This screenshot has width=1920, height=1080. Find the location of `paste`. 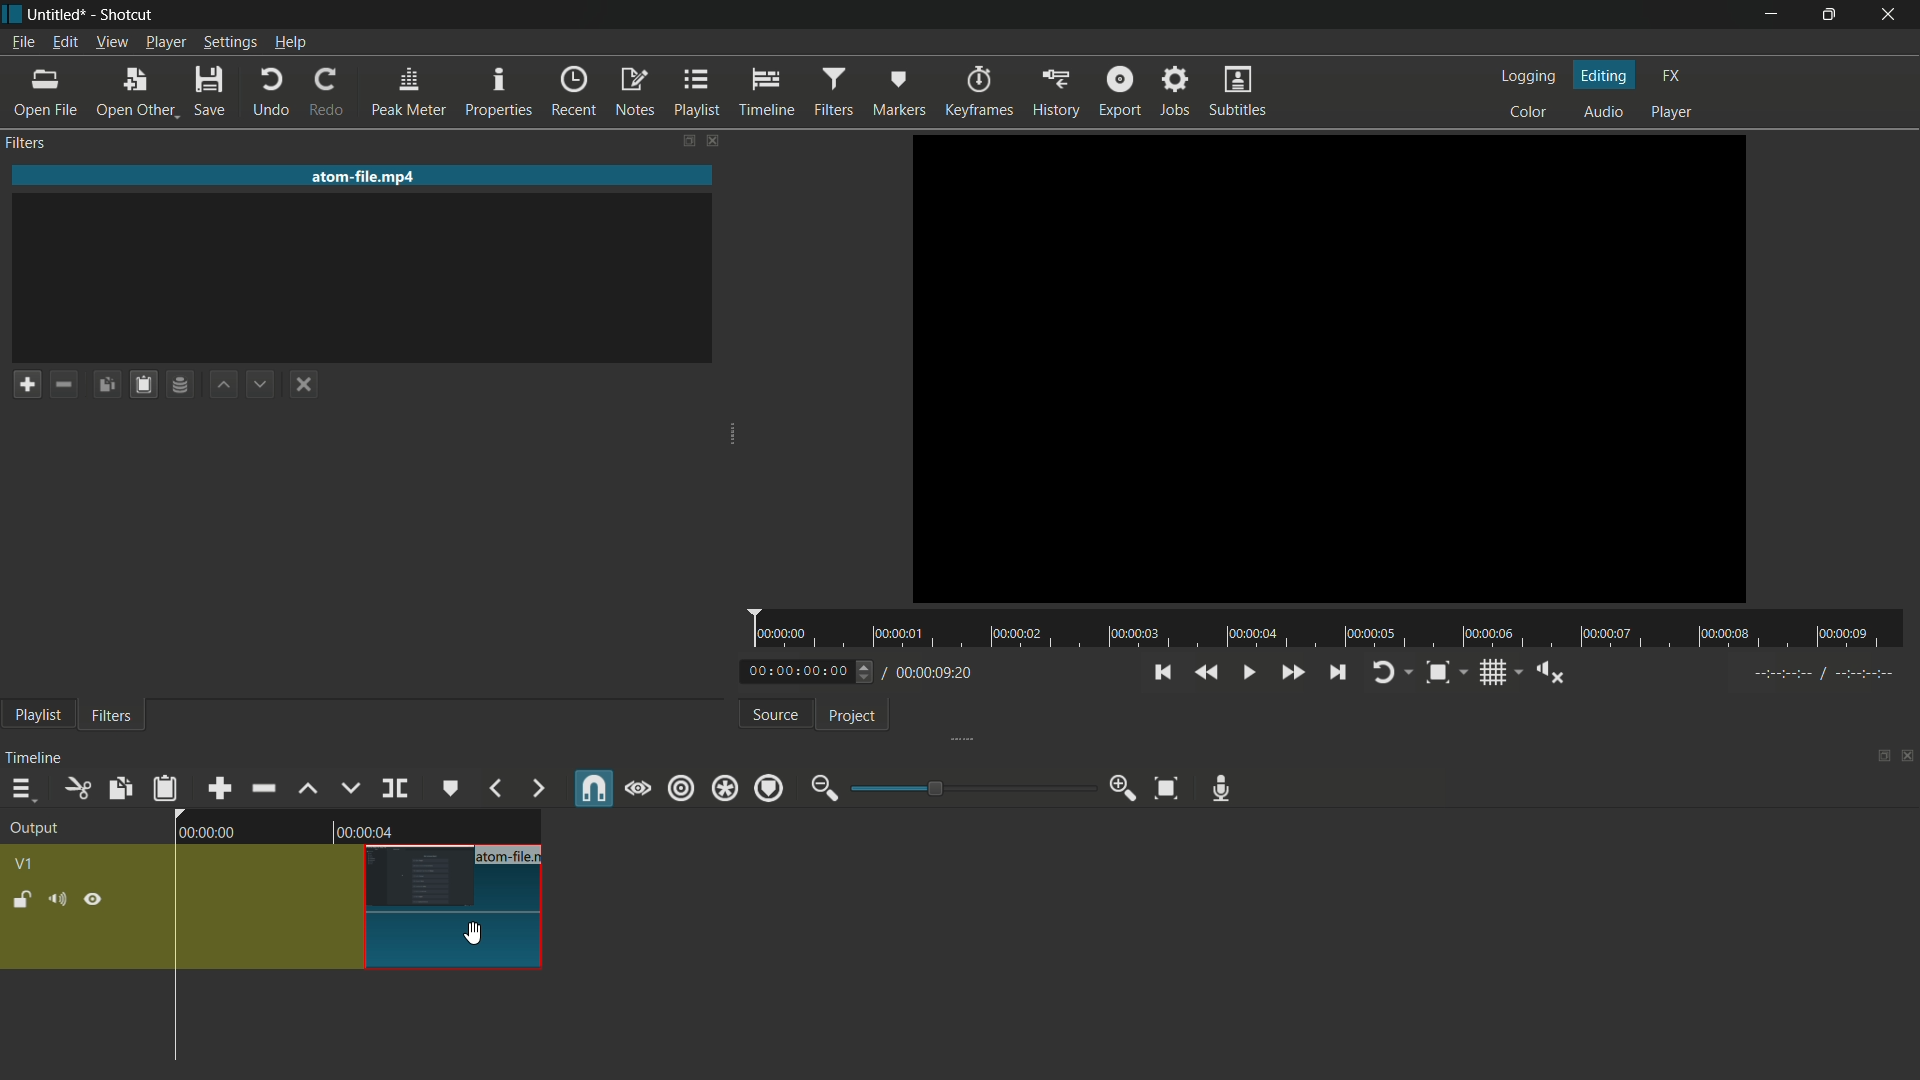

paste is located at coordinates (142, 384).